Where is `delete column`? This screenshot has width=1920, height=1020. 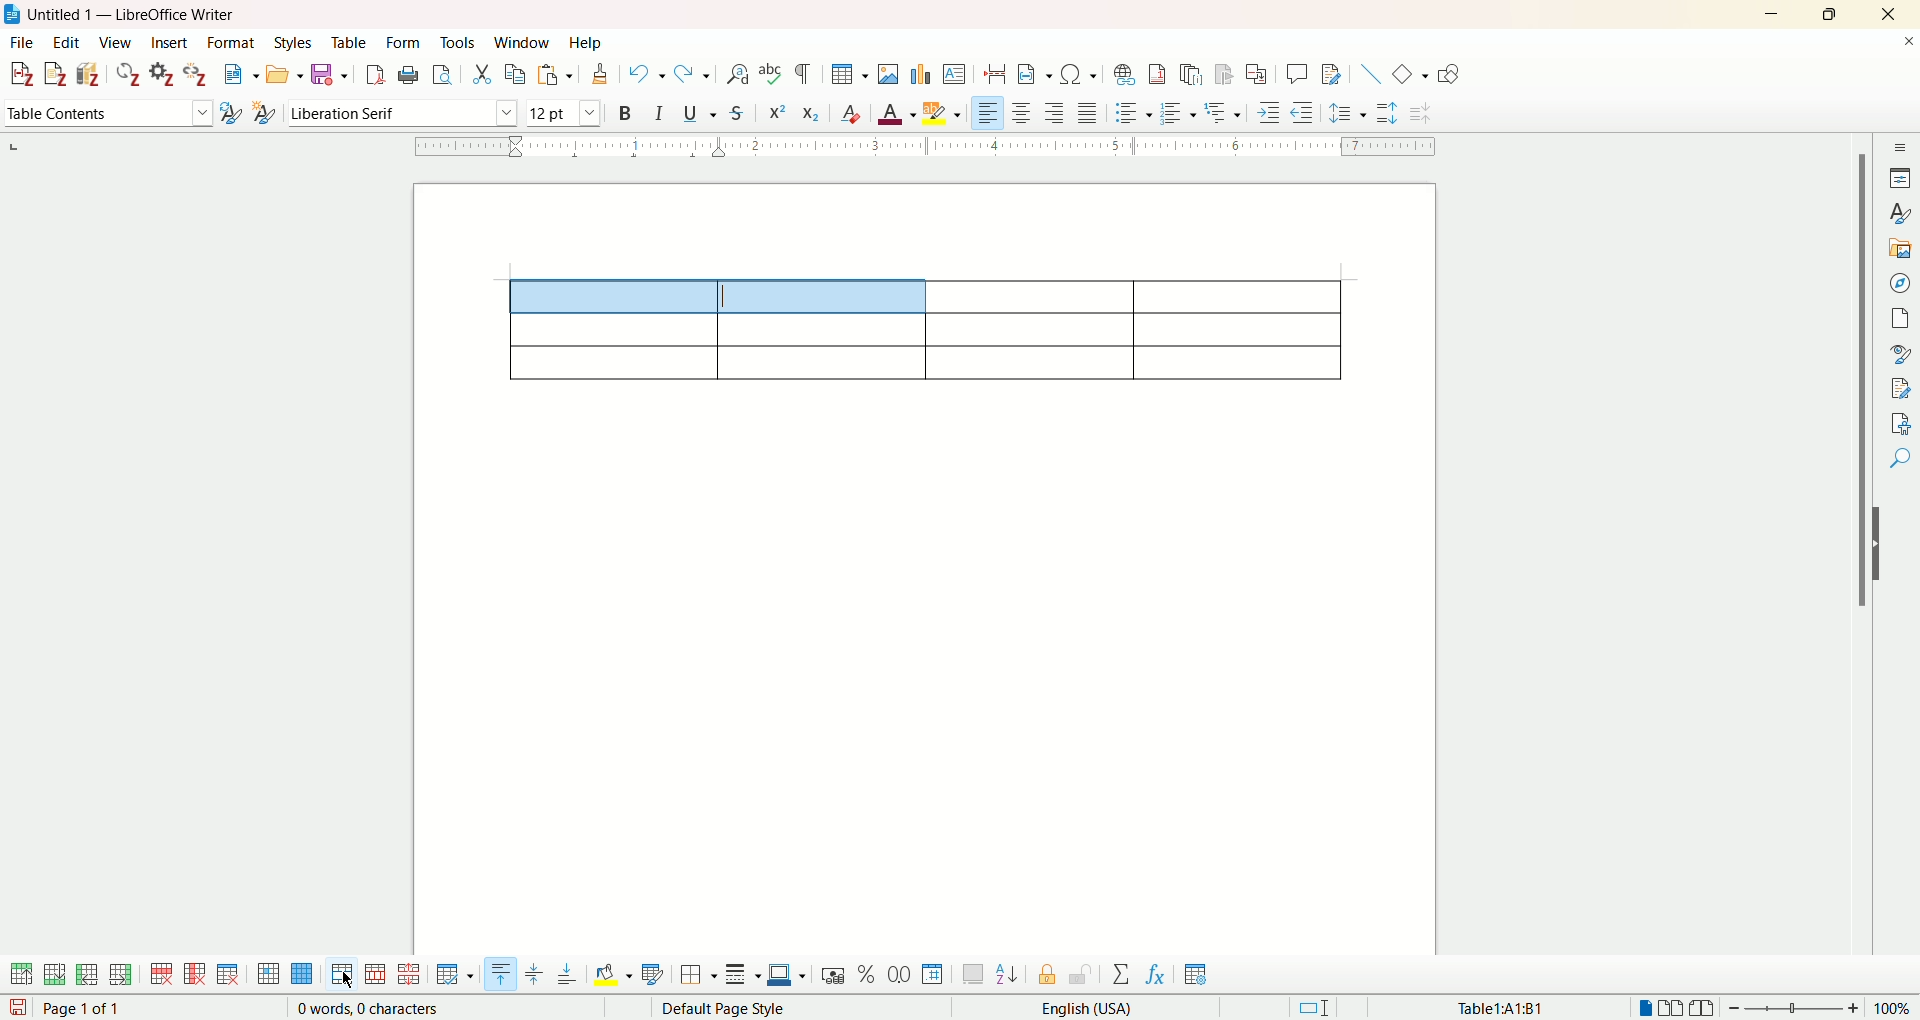 delete column is located at coordinates (197, 975).